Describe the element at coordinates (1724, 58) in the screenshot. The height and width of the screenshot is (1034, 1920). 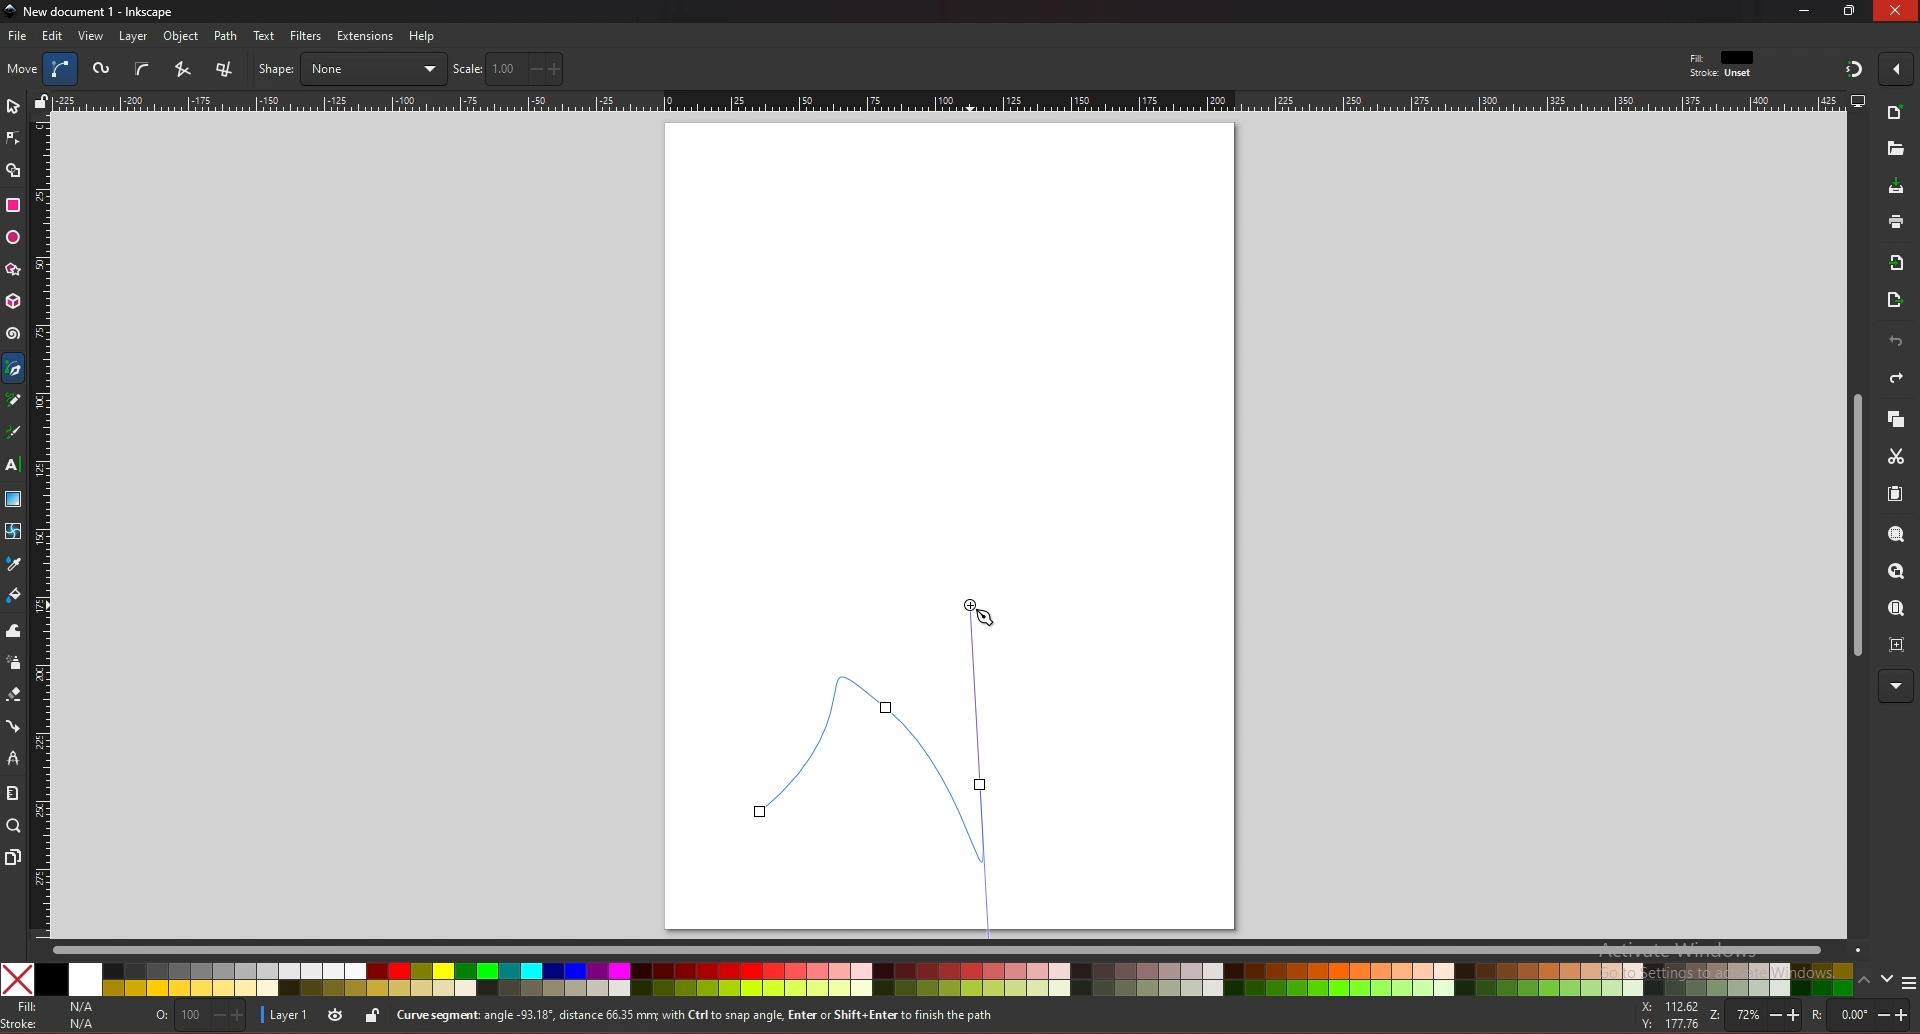
I see `fit` at that location.